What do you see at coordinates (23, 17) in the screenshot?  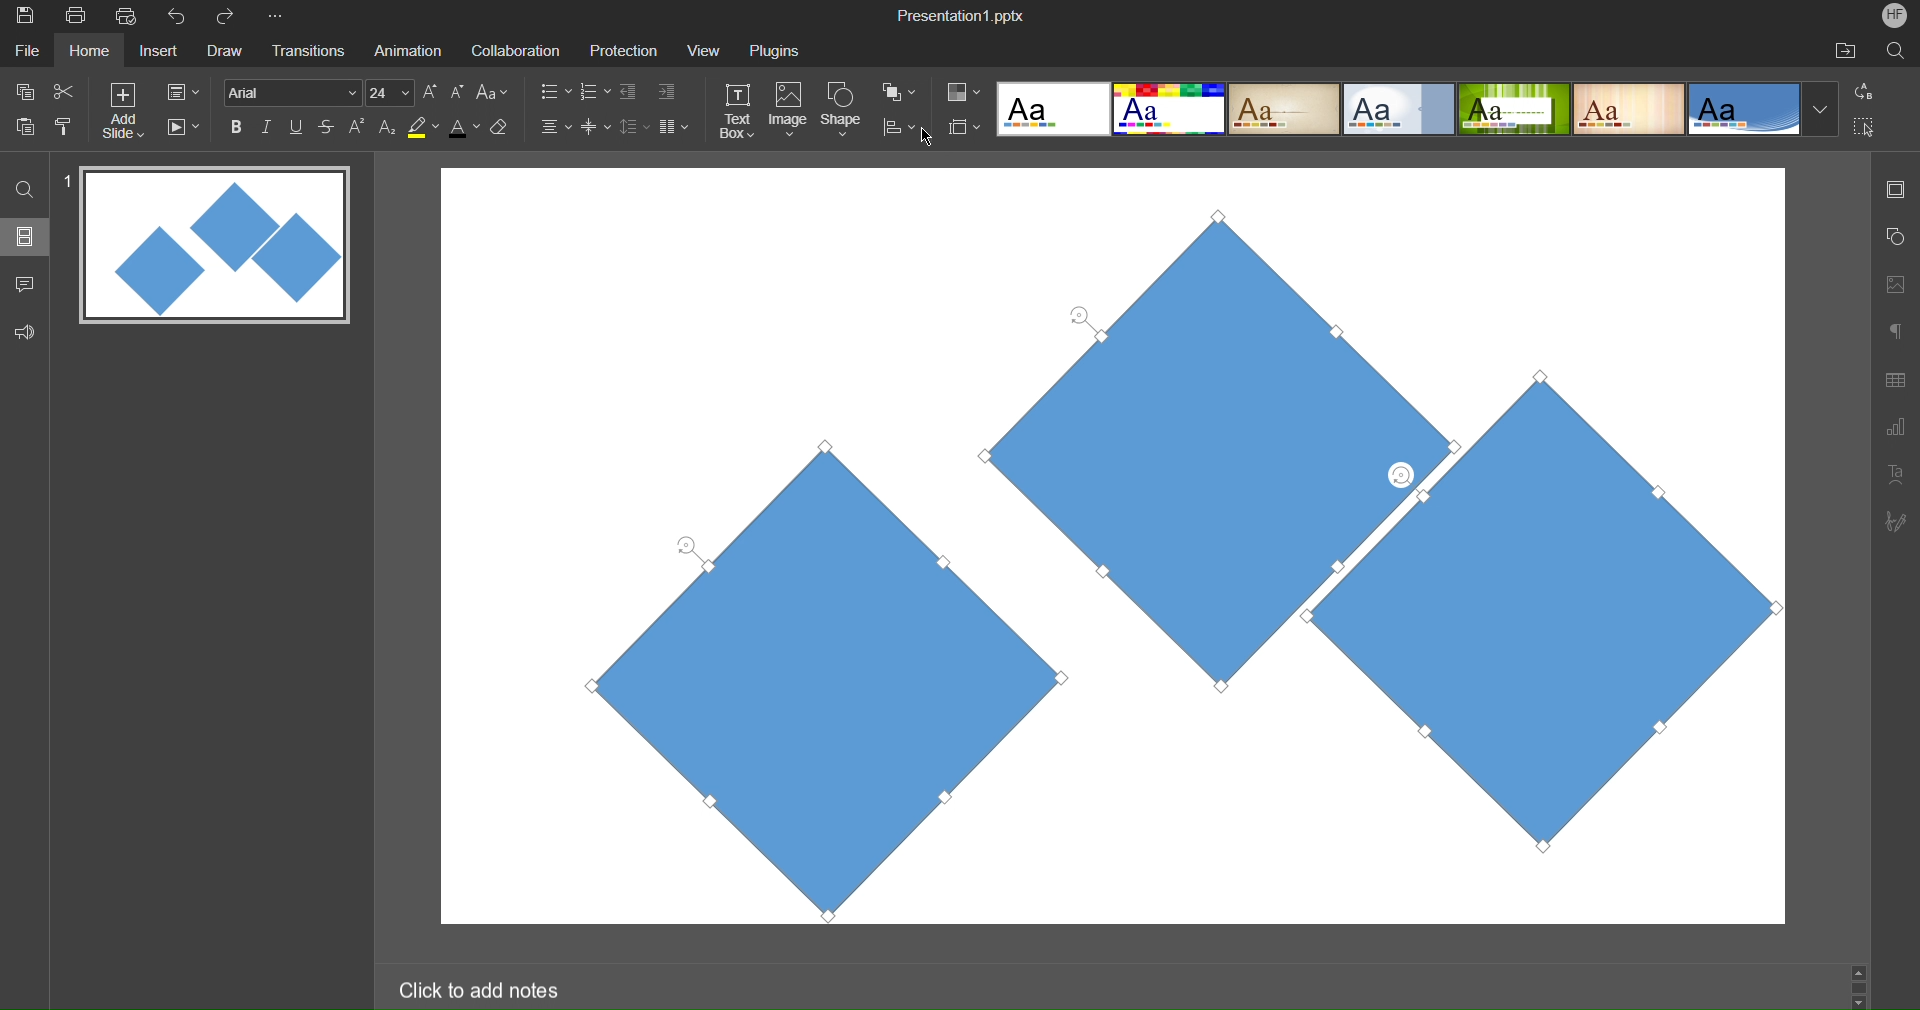 I see `Save` at bounding box center [23, 17].